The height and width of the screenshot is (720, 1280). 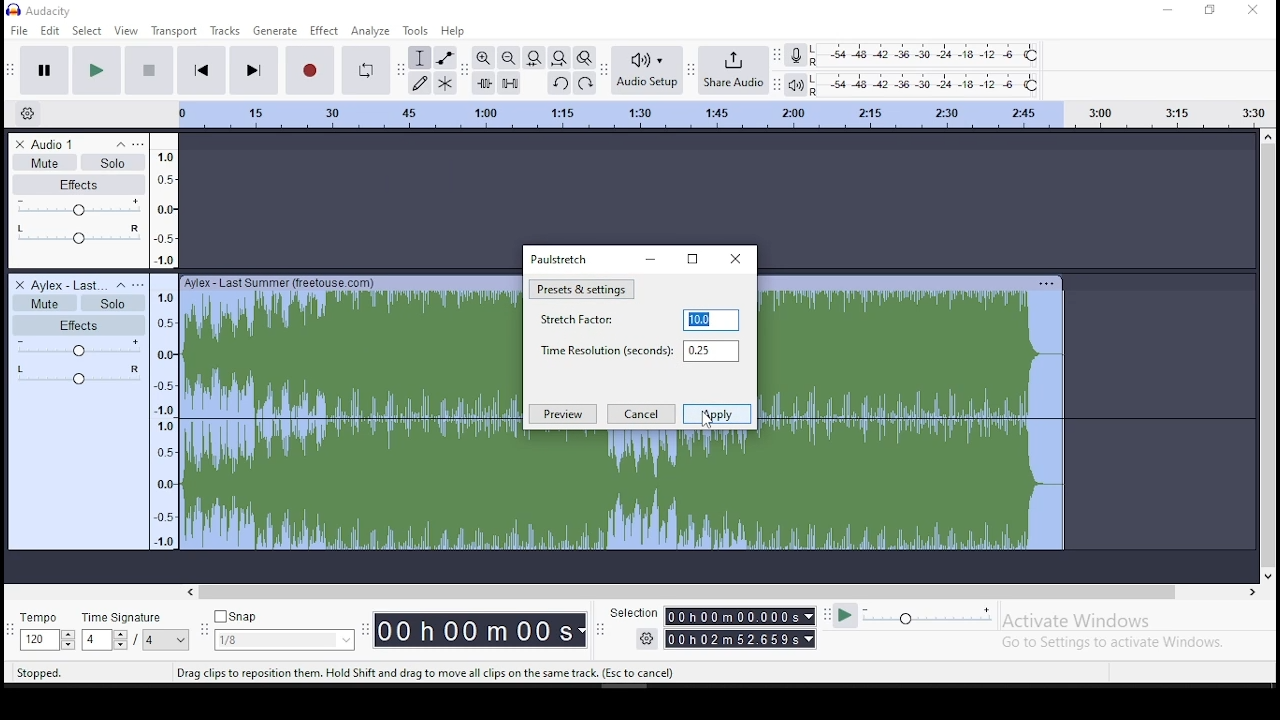 What do you see at coordinates (735, 71) in the screenshot?
I see `hare audio` at bounding box center [735, 71].